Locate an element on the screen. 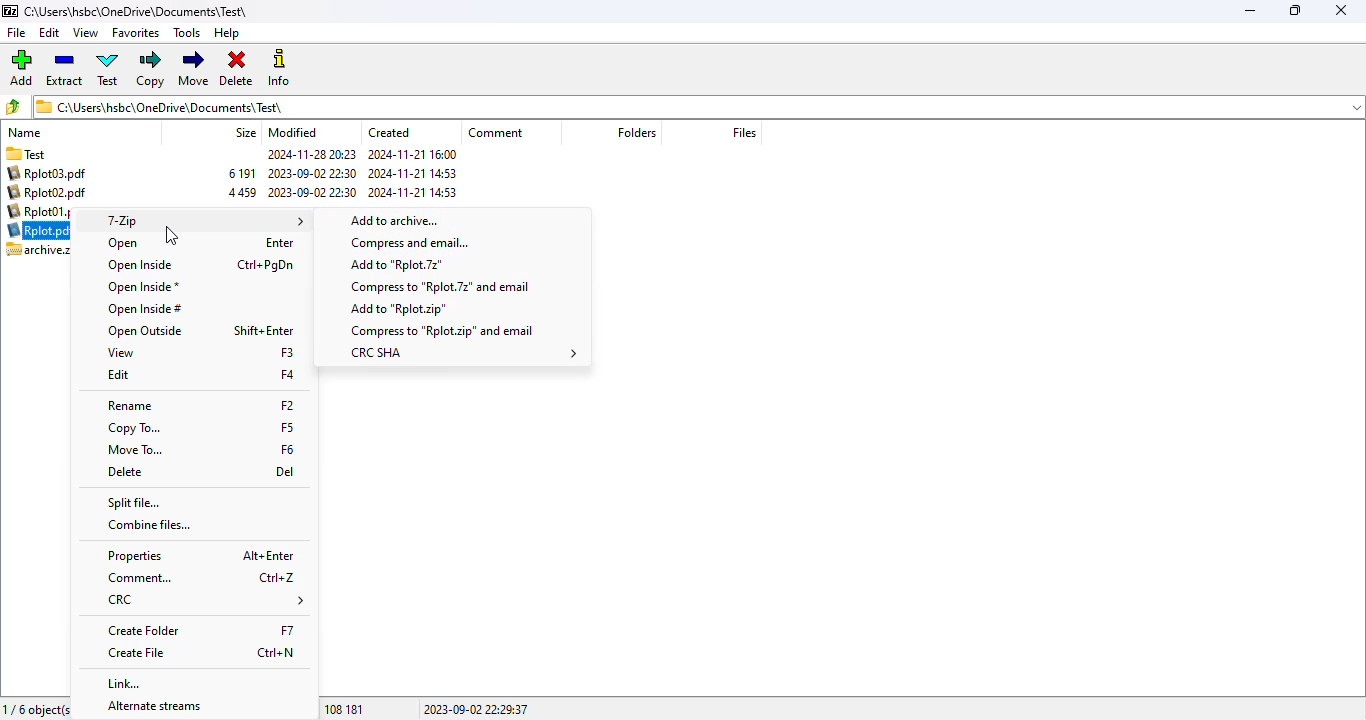 The height and width of the screenshot is (720, 1366). files is located at coordinates (744, 132).